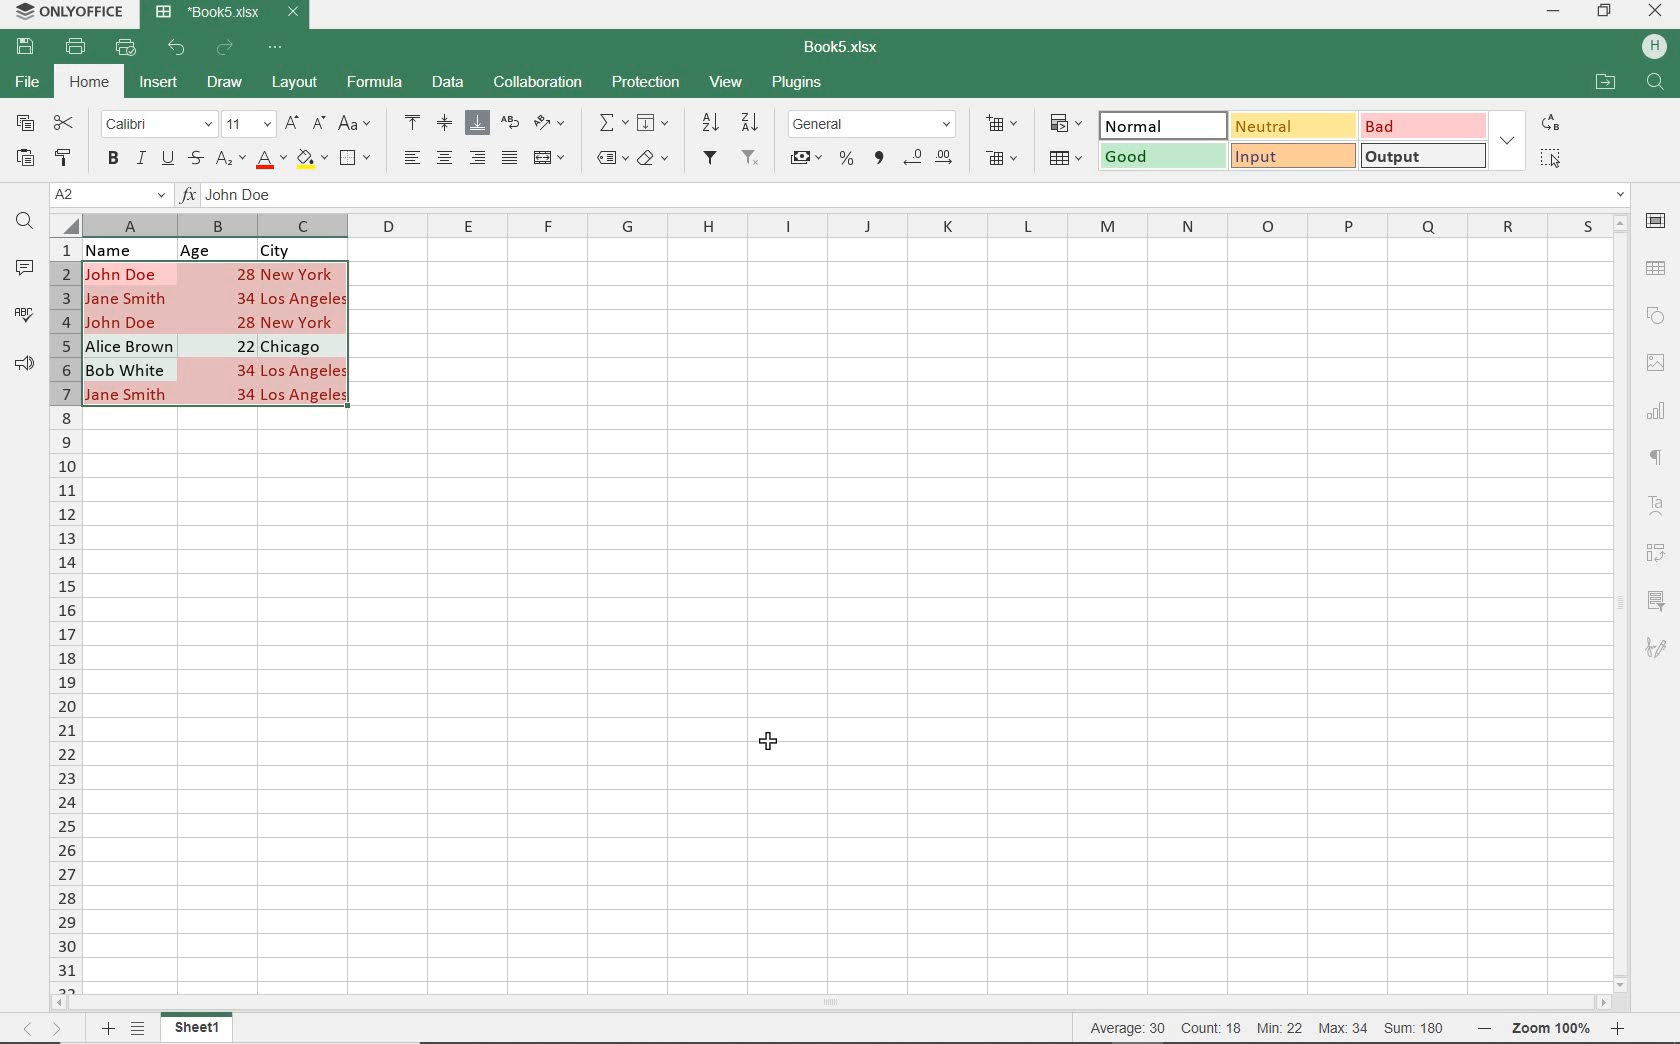  What do you see at coordinates (231, 248) in the screenshot?
I see `DATA` at bounding box center [231, 248].